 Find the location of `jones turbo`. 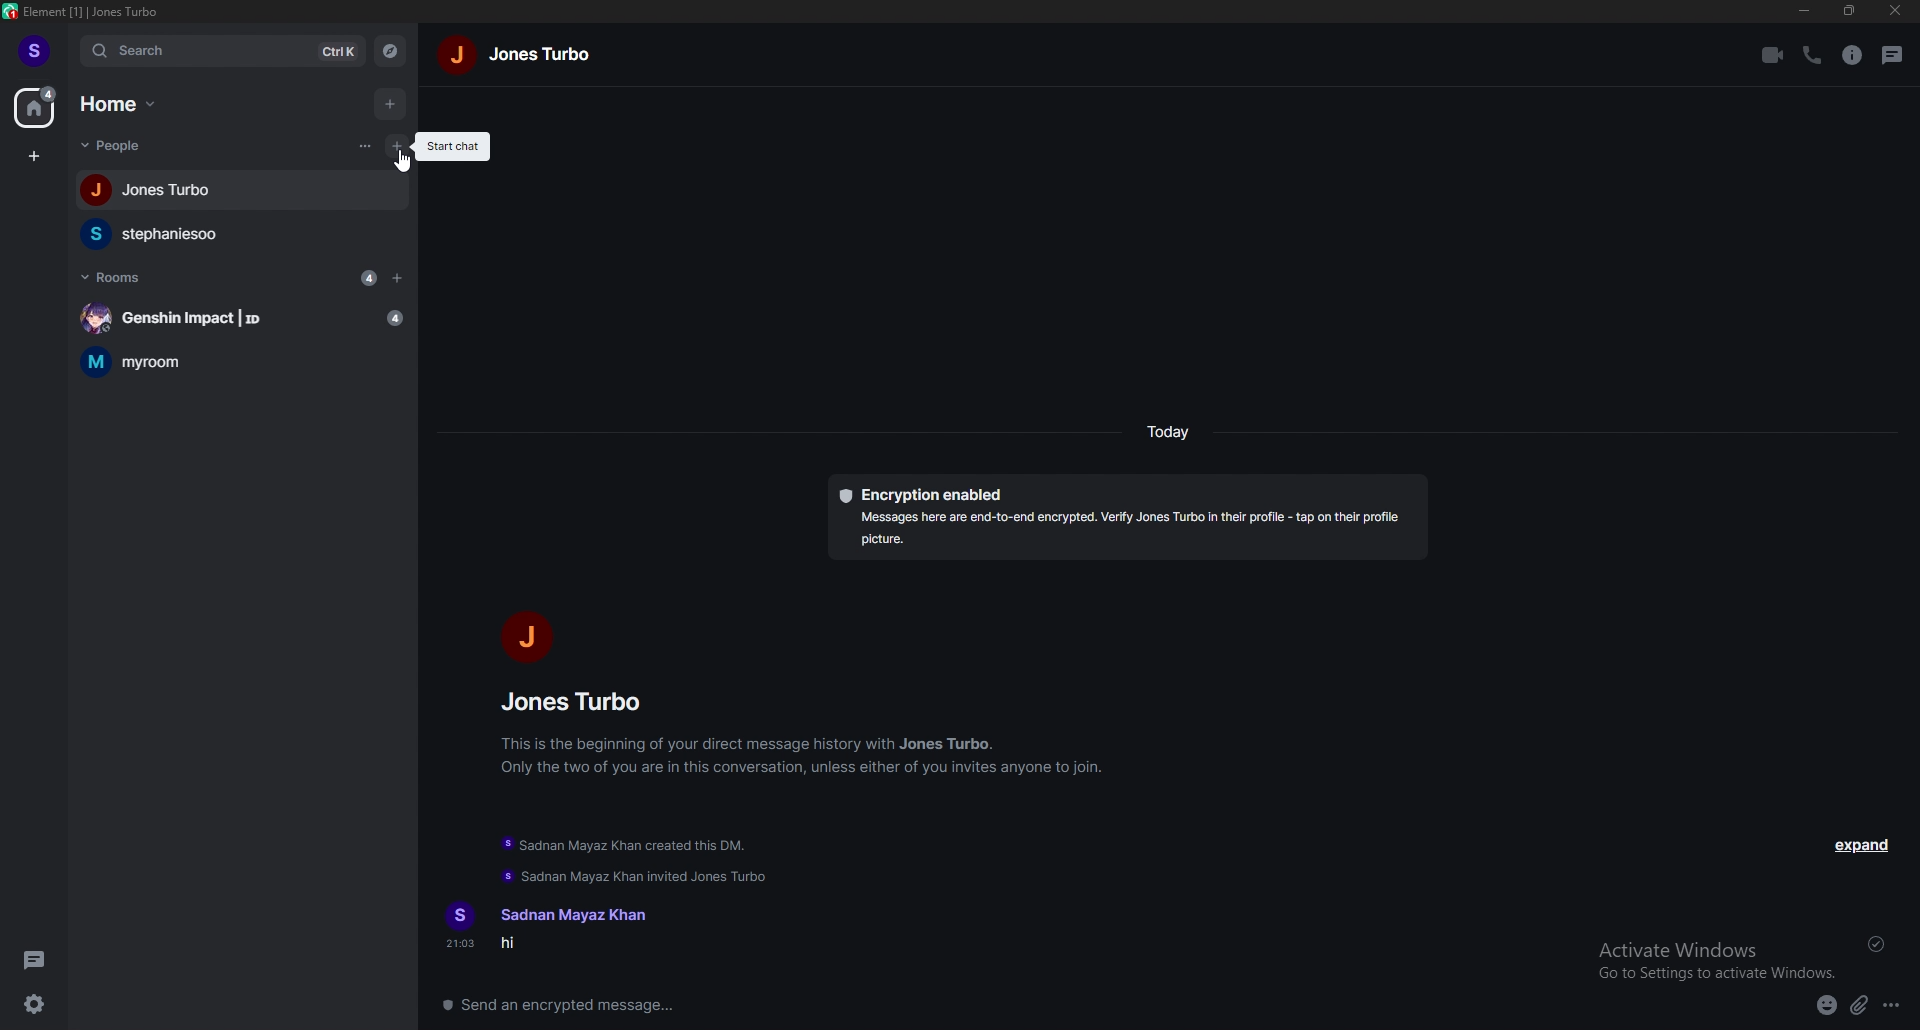

jones turbo is located at coordinates (577, 702).